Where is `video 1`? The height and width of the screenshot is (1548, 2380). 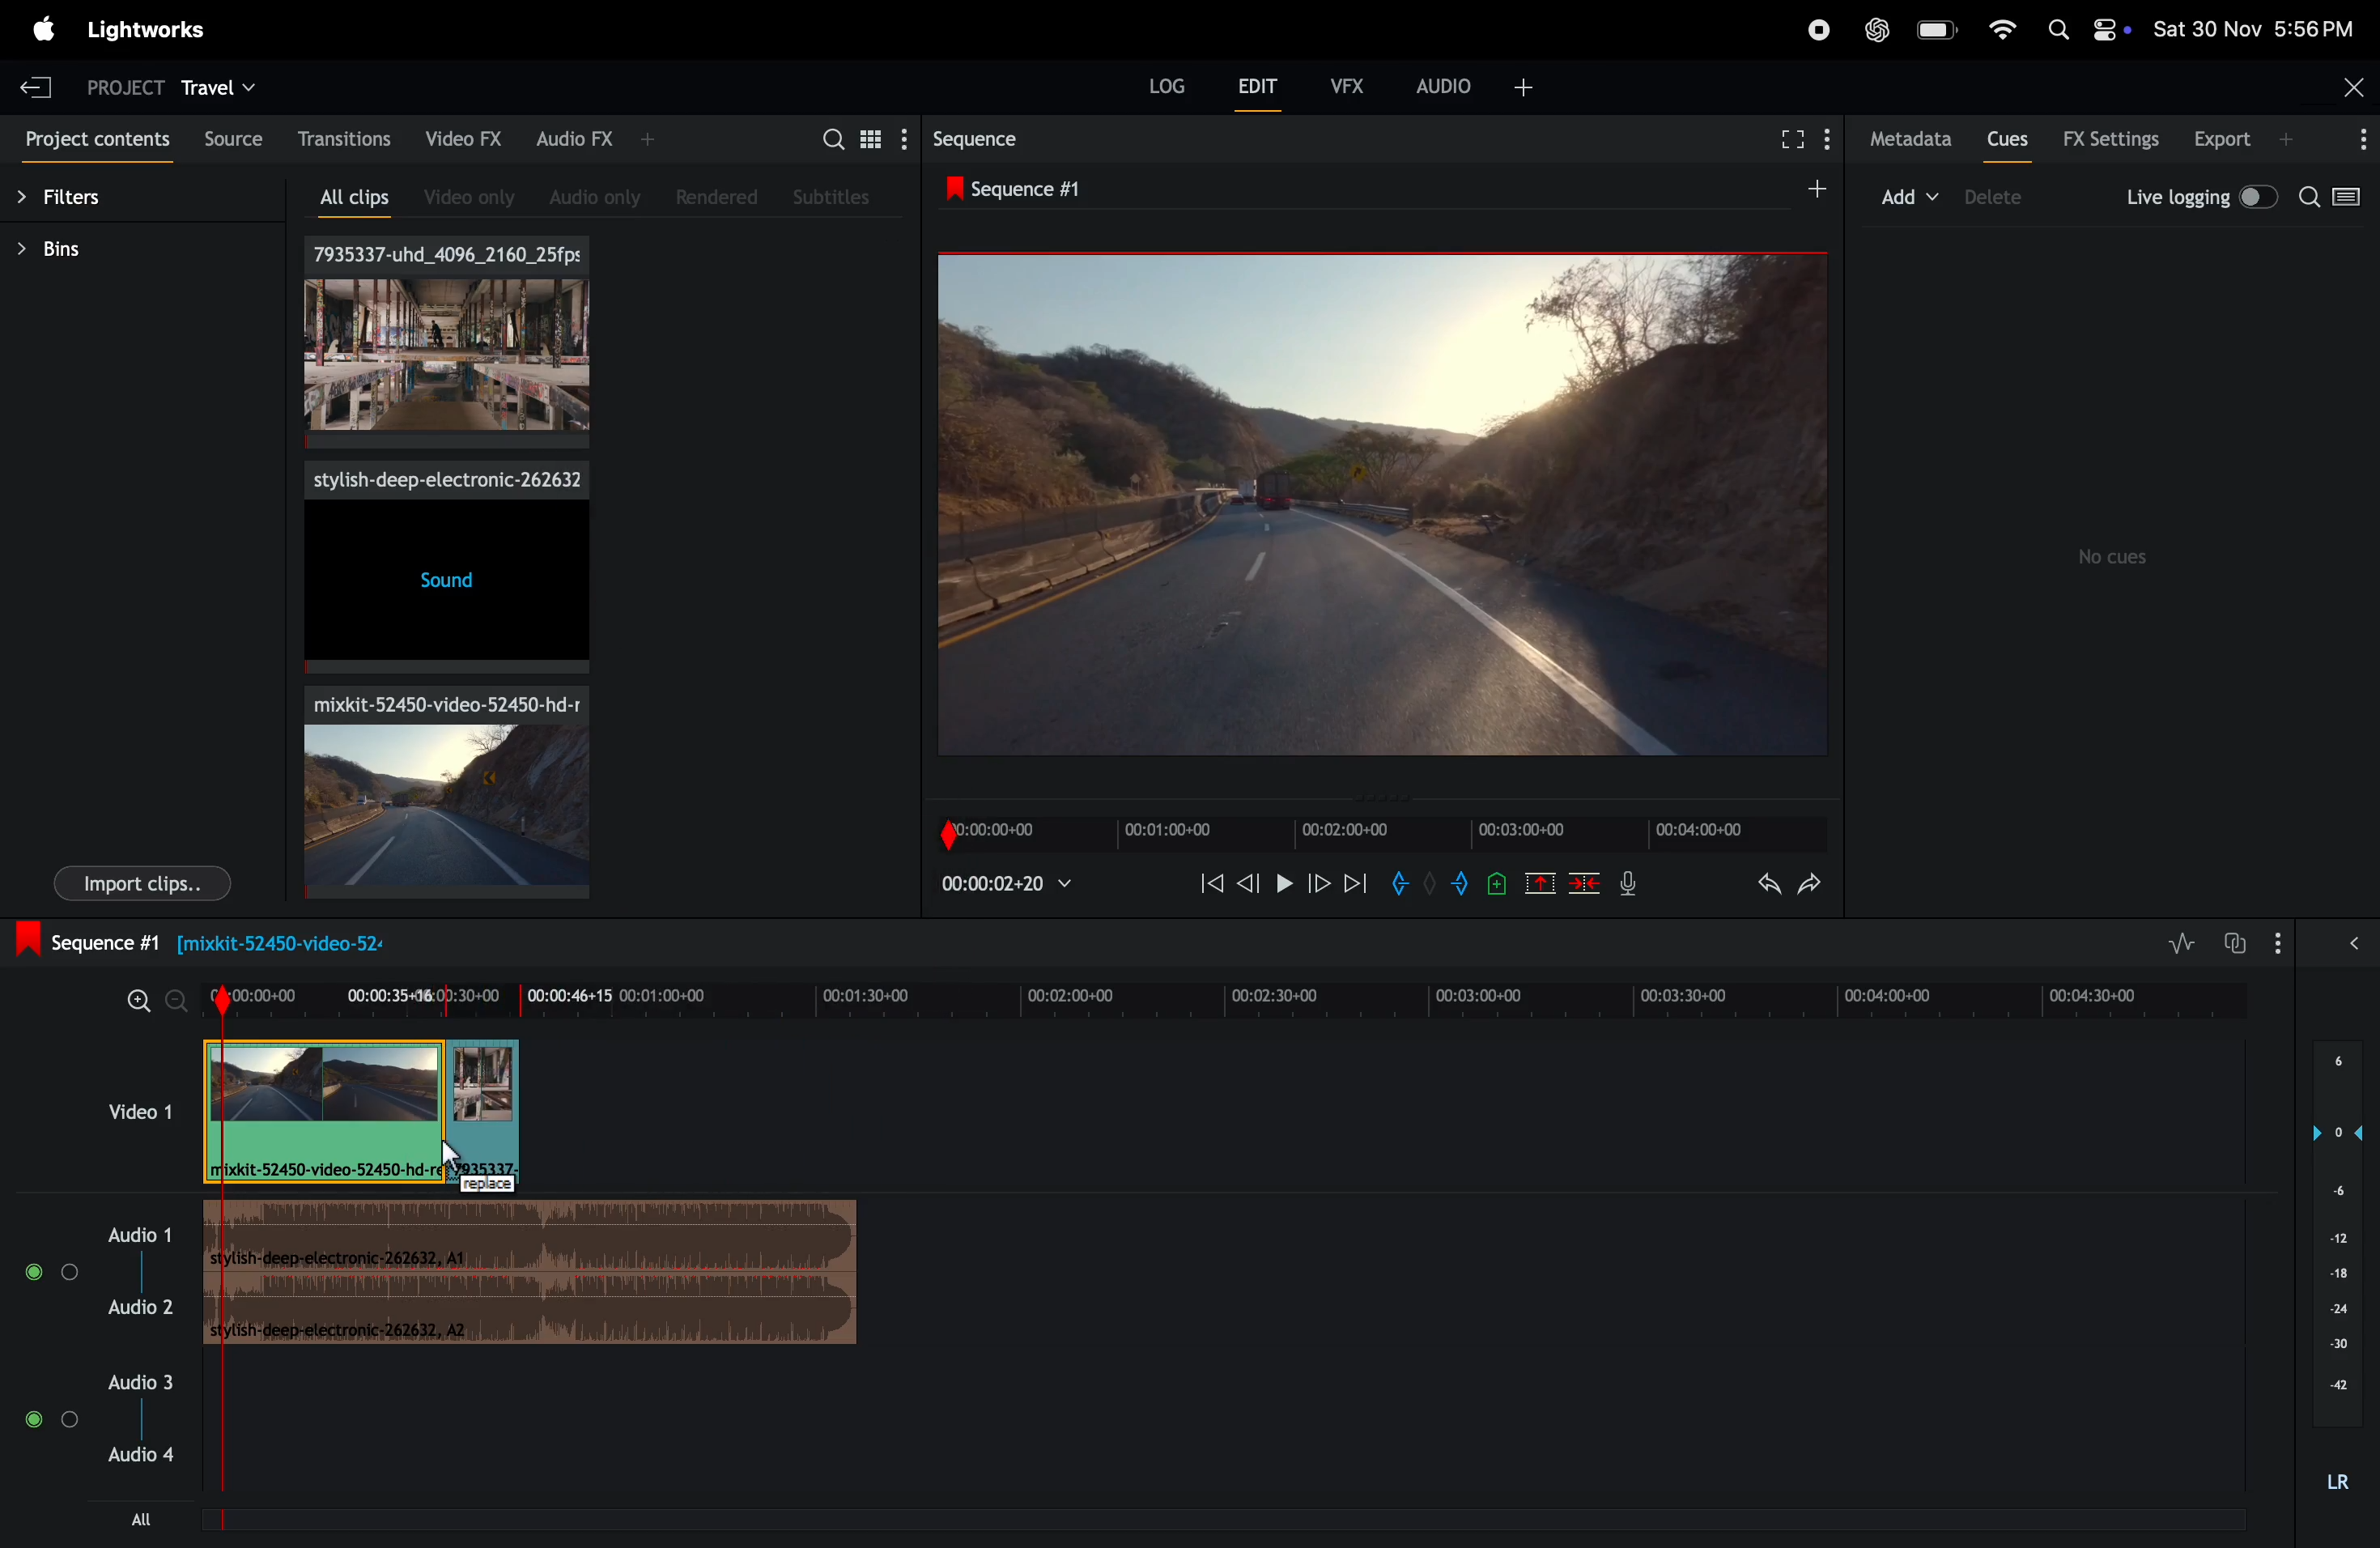
video 1 is located at coordinates (134, 1109).